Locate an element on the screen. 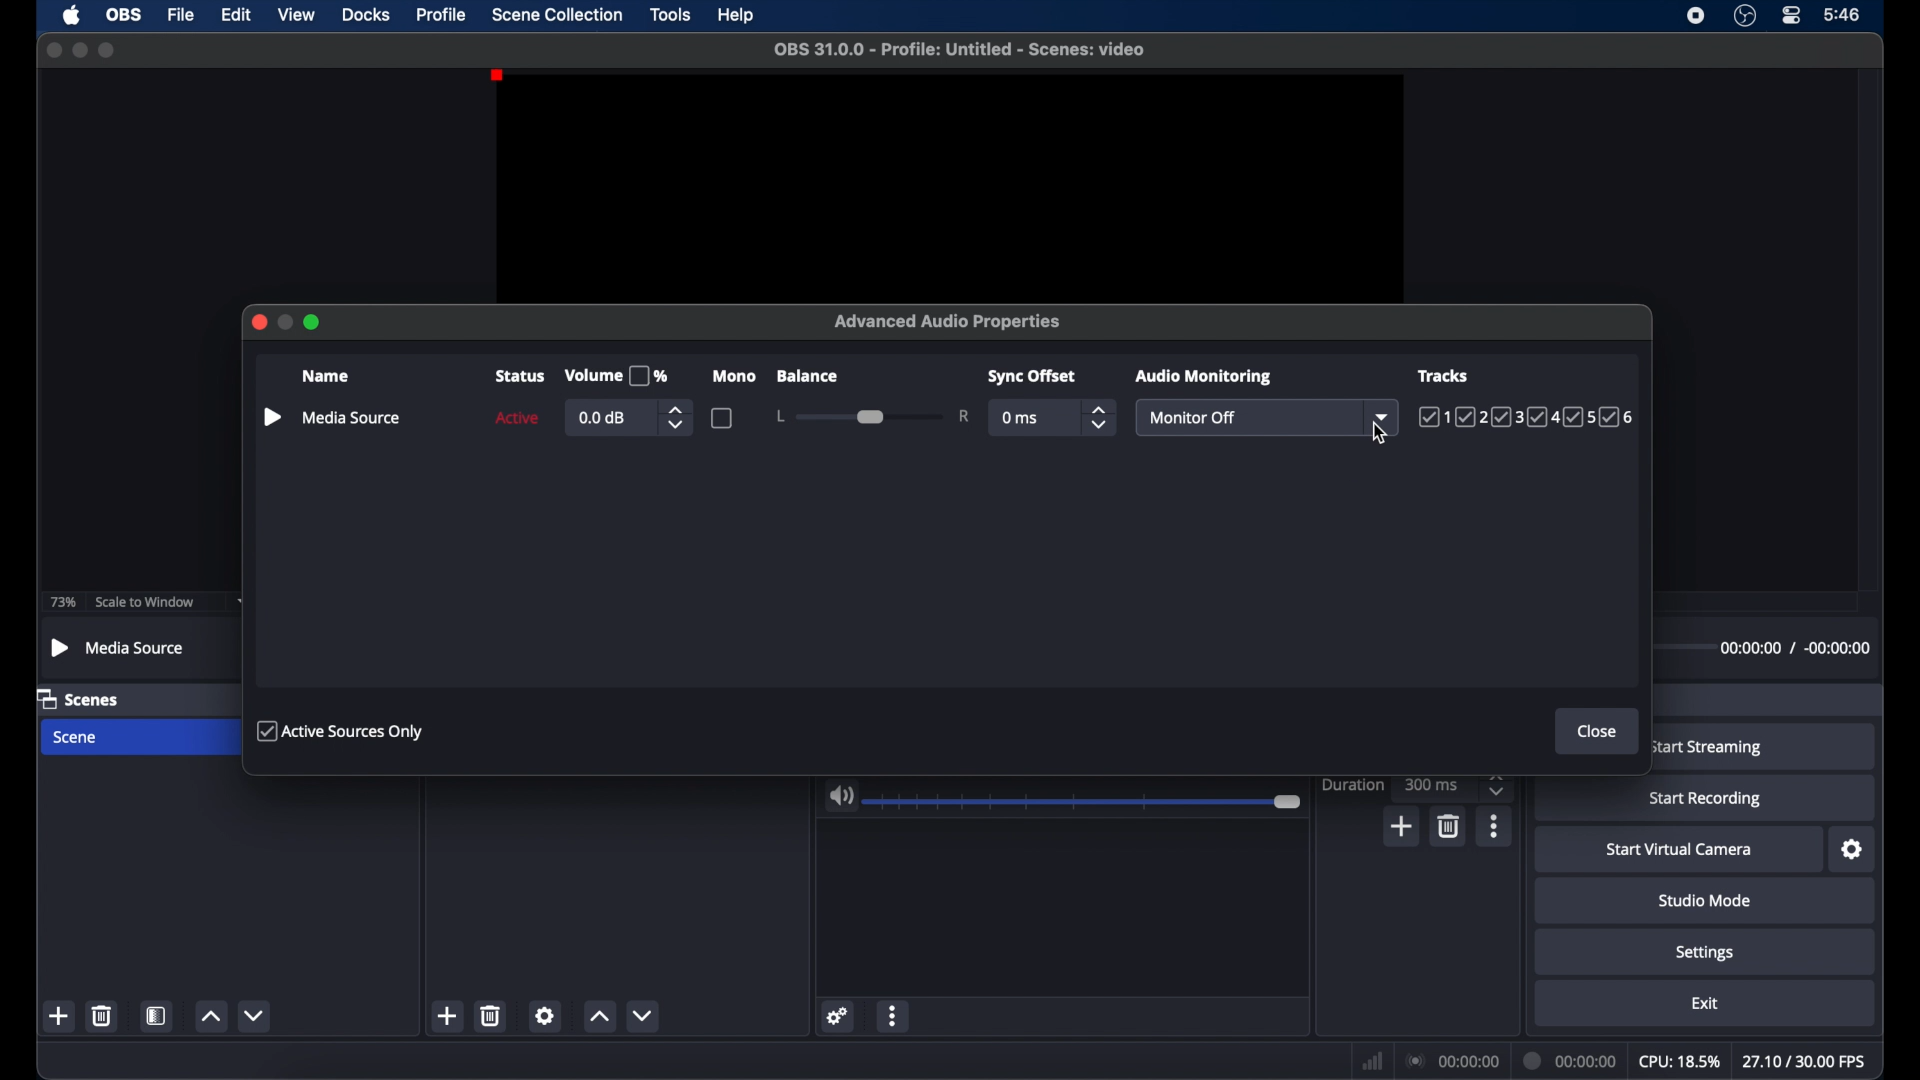 This screenshot has width=1920, height=1080. settings is located at coordinates (1853, 850).